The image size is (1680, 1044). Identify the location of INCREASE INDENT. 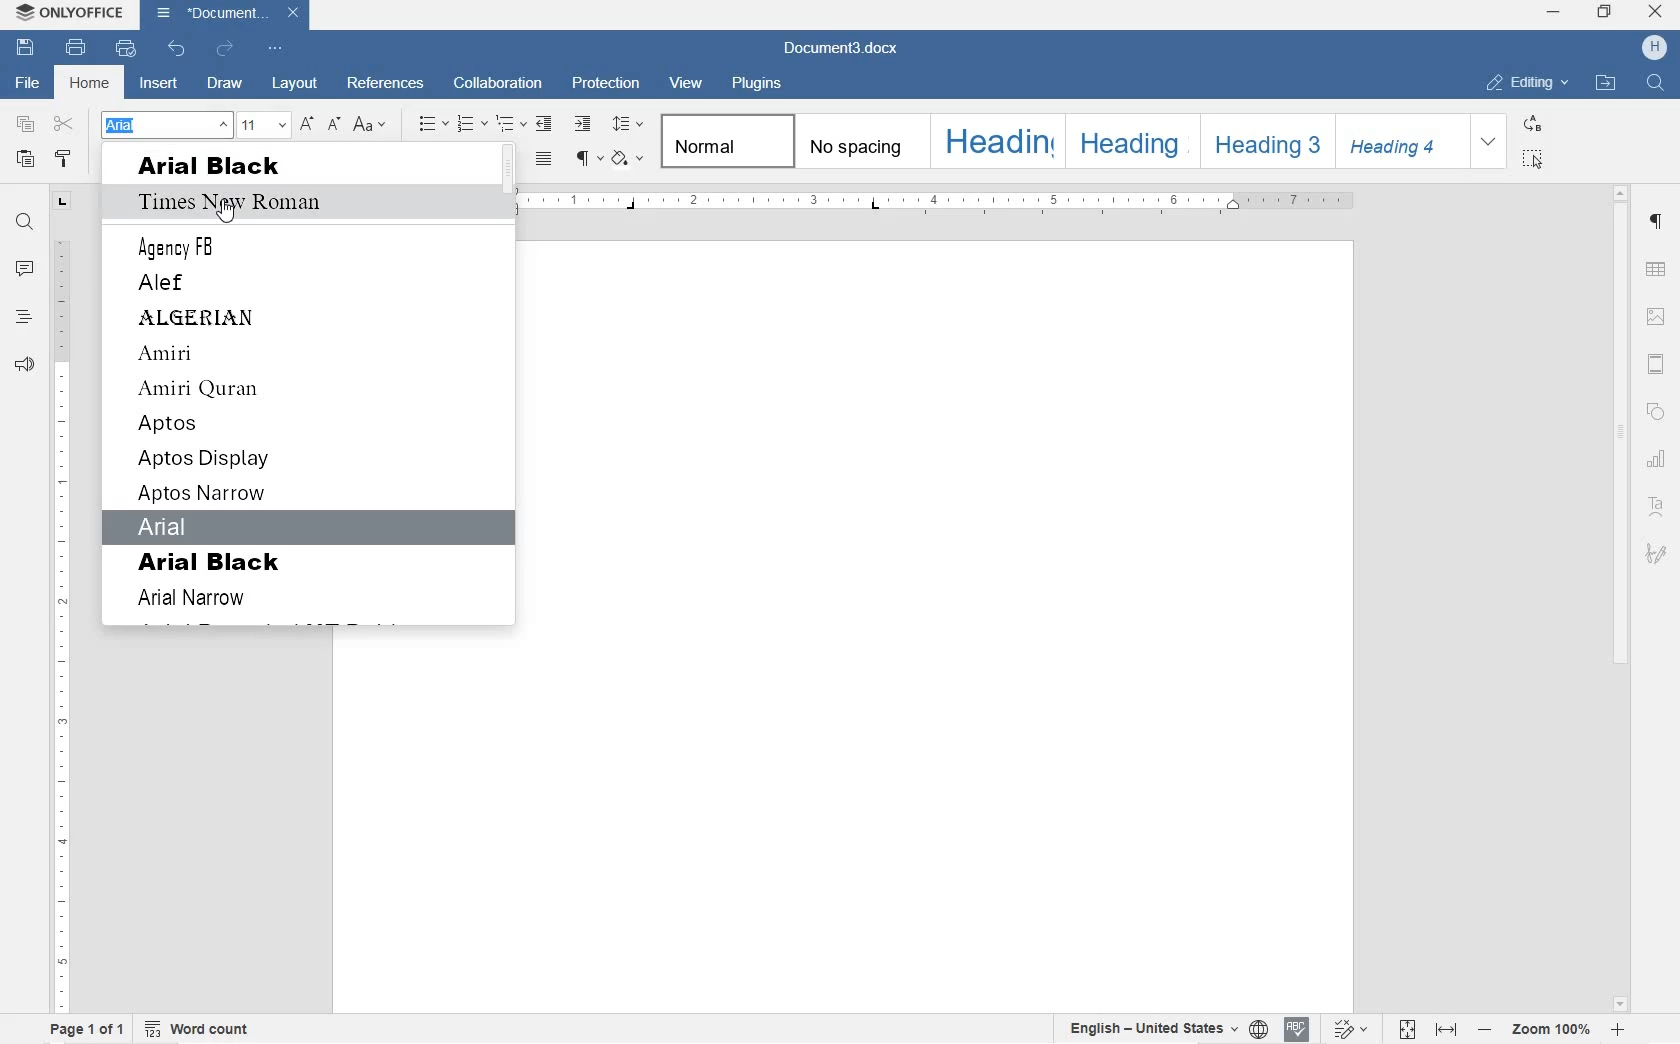
(584, 125).